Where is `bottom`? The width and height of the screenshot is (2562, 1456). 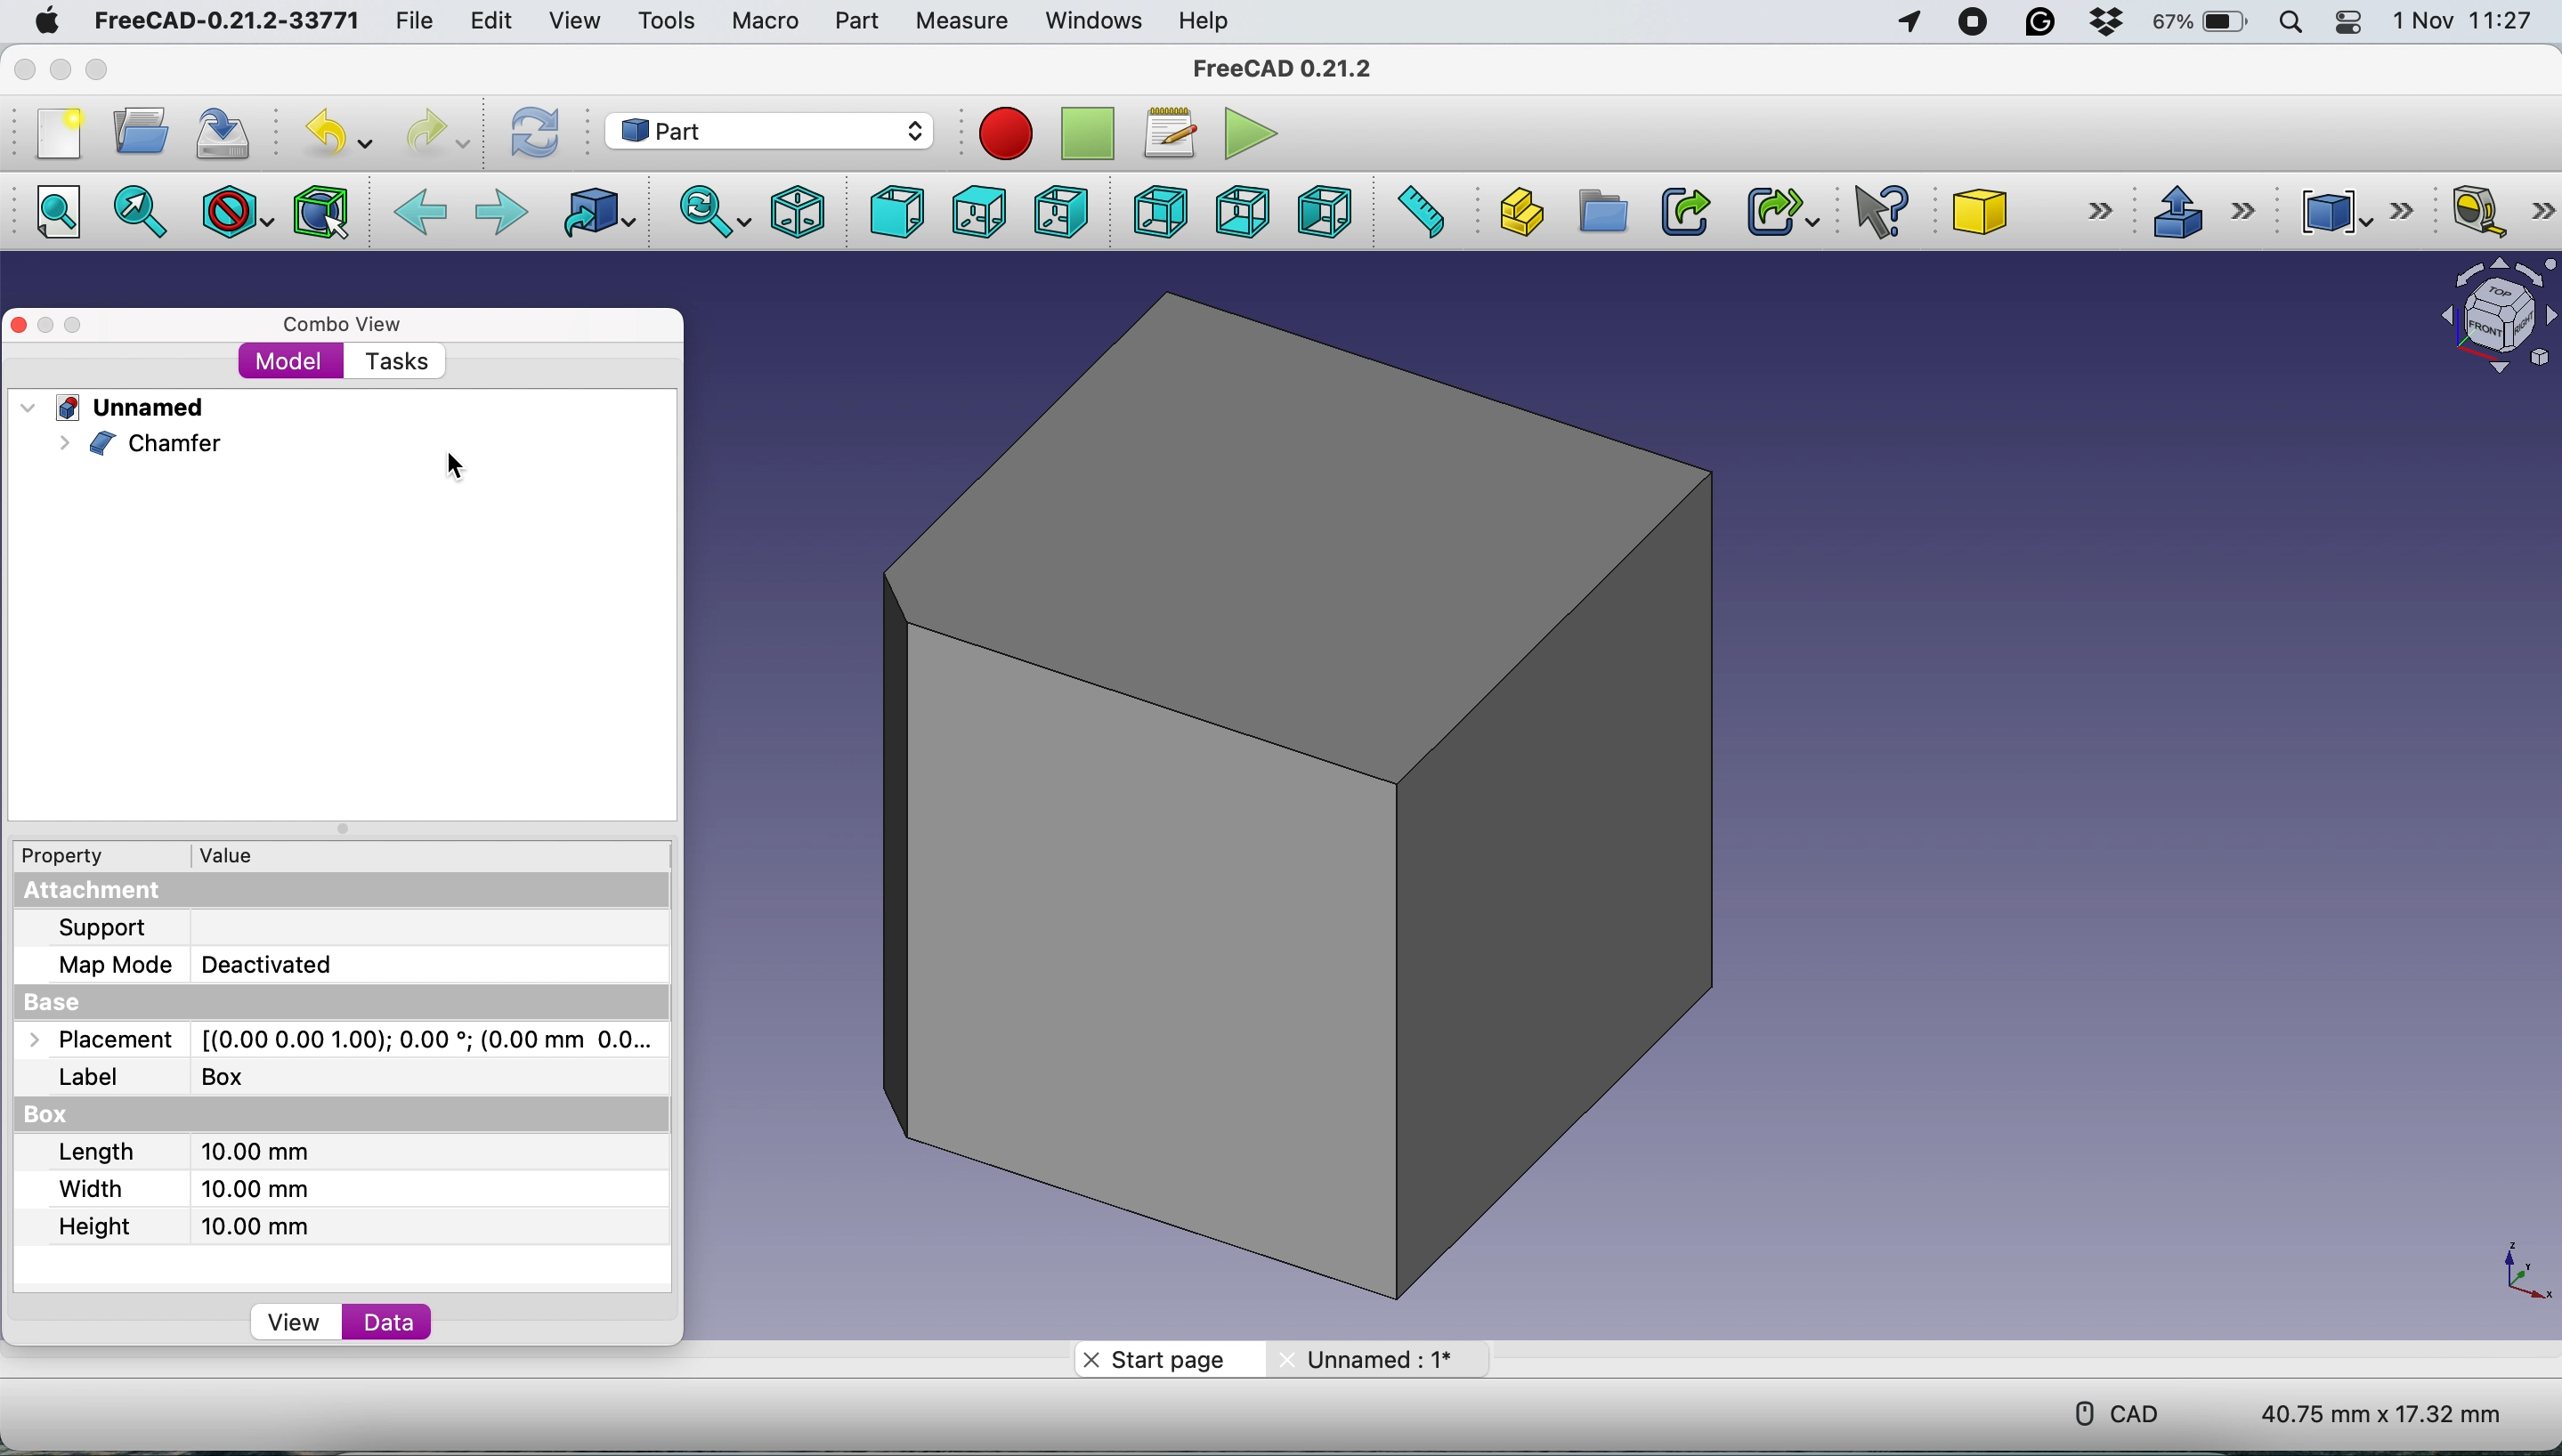 bottom is located at coordinates (1245, 208).